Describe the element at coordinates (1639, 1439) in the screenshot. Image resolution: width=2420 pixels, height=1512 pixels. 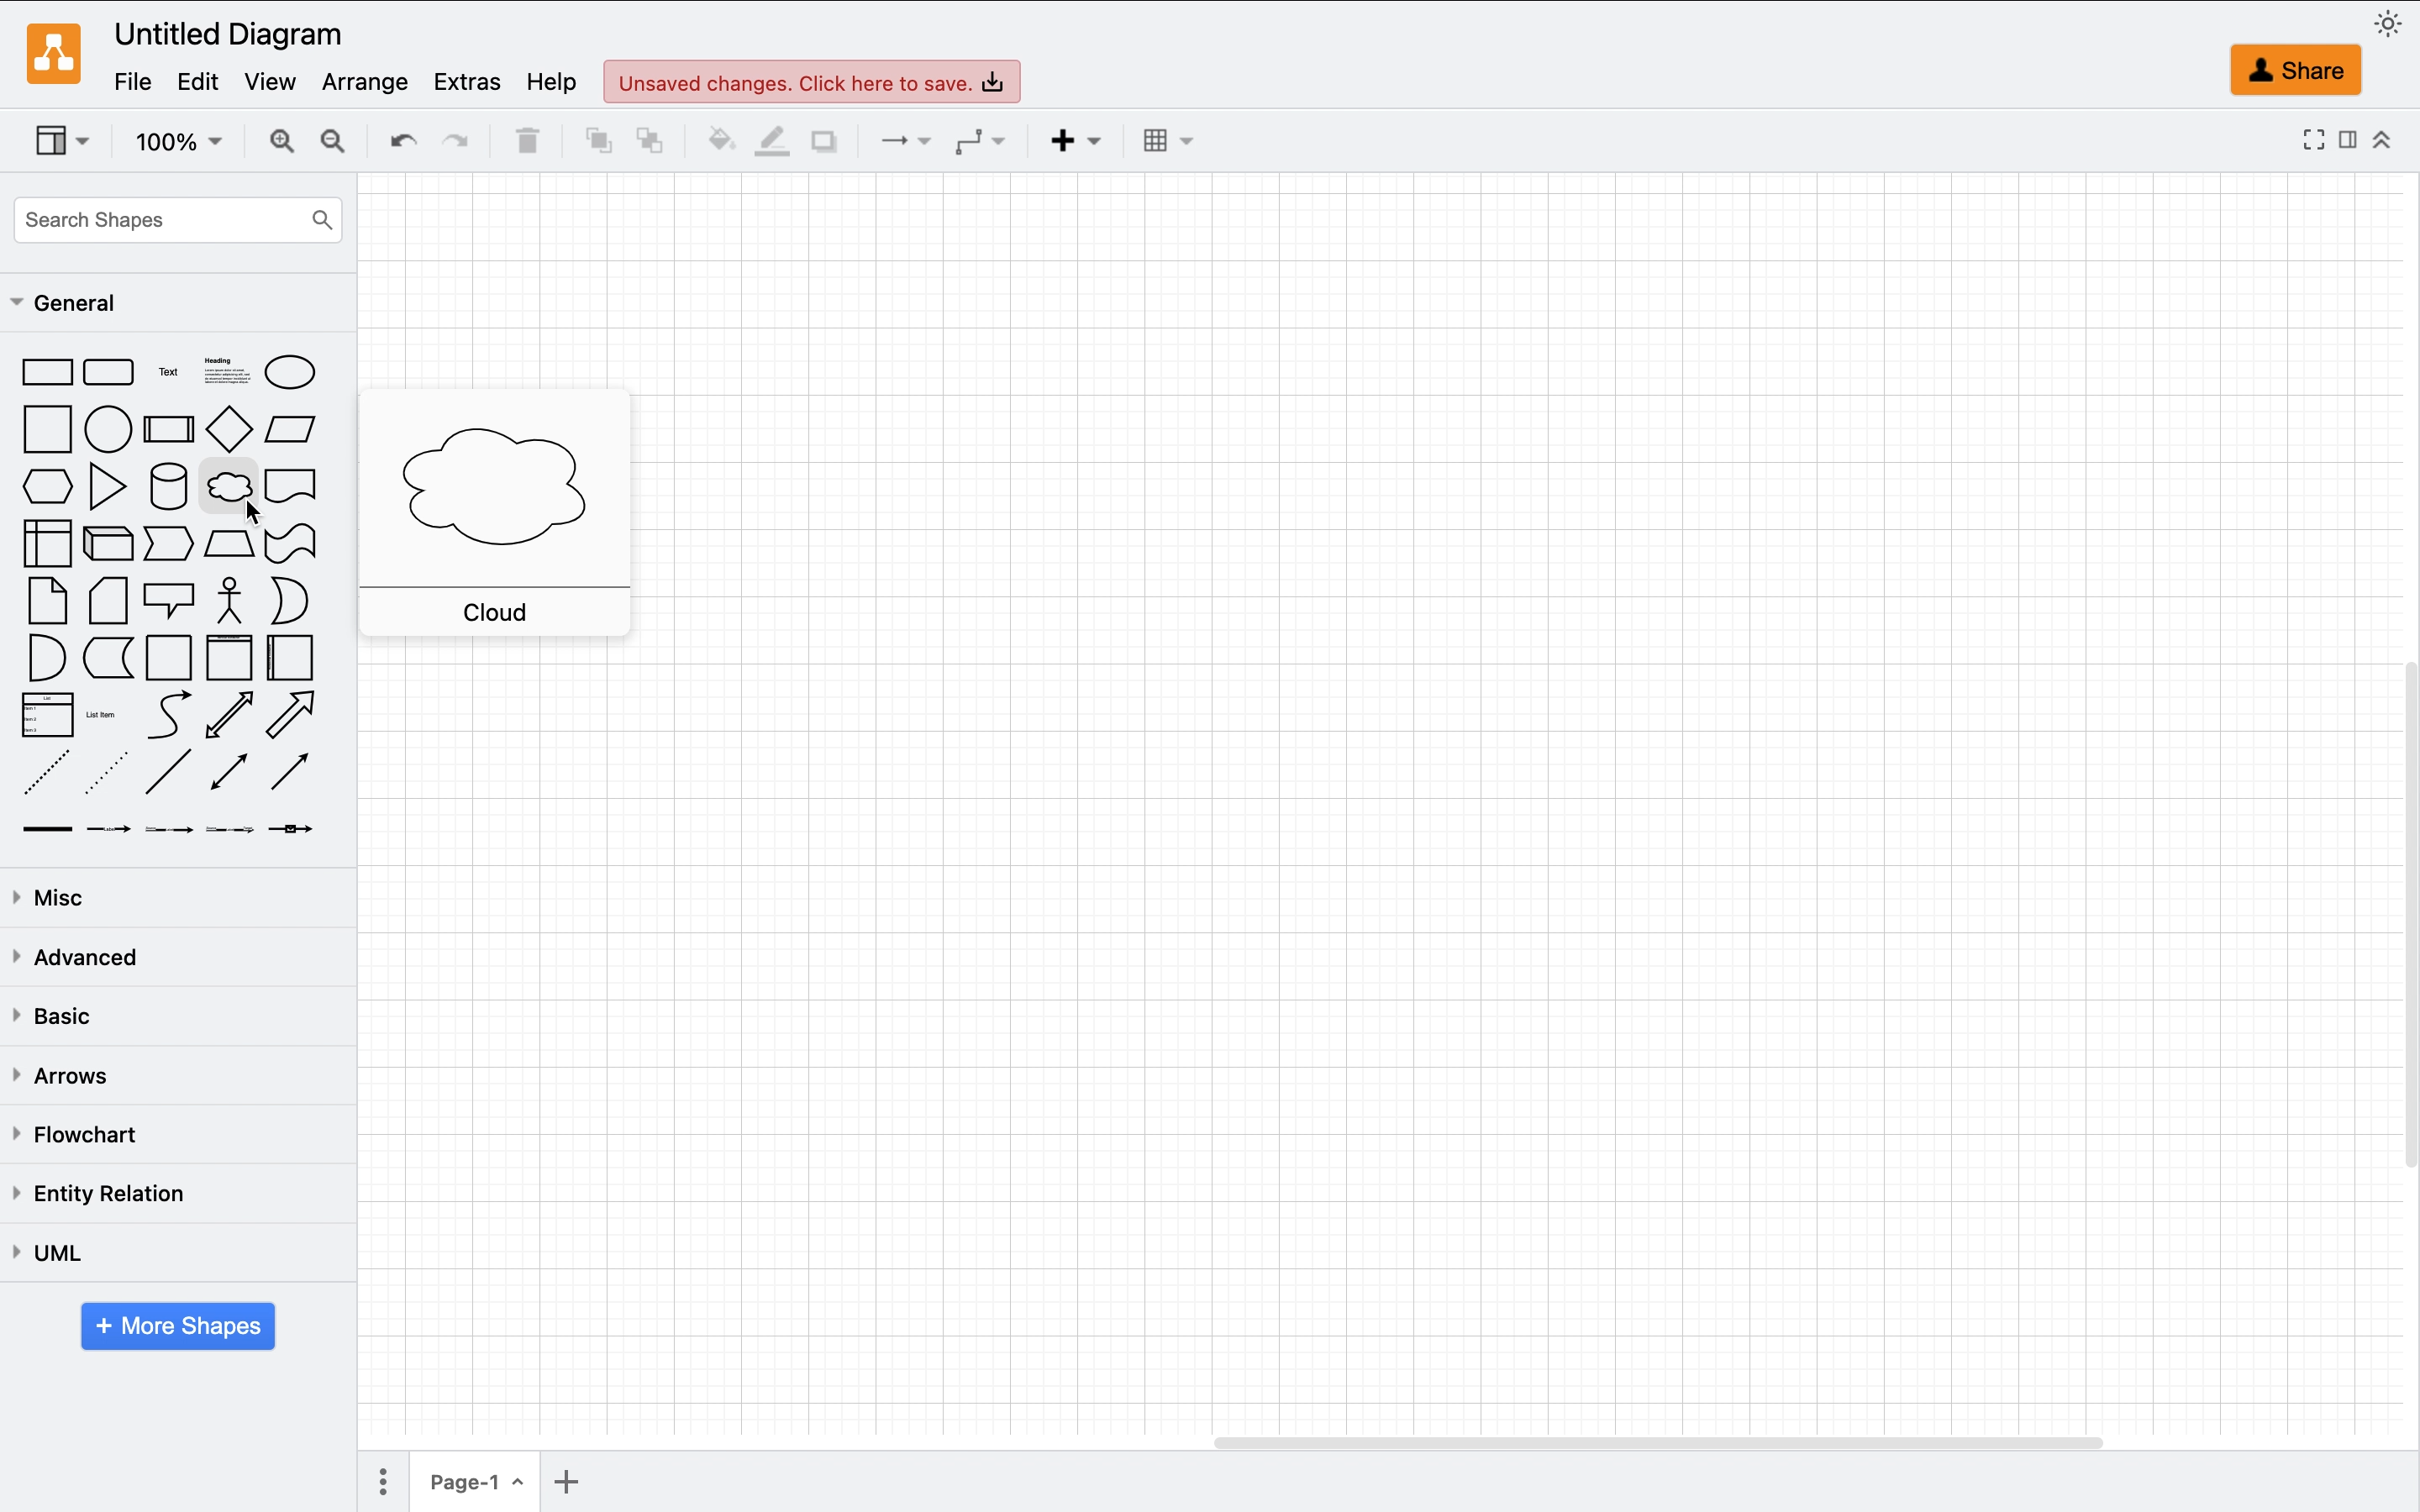
I see `horizontal page scroll bar` at that location.